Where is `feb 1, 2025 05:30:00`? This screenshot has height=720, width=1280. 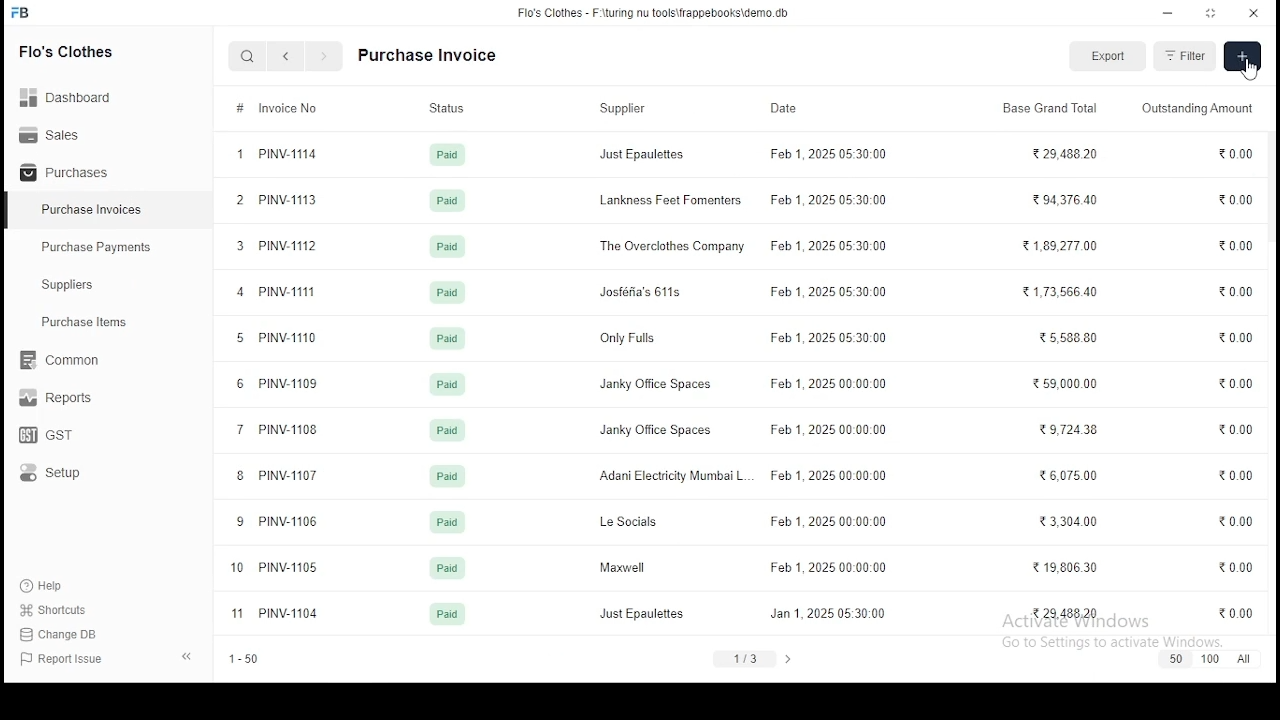 feb 1, 2025 05:30:00 is located at coordinates (832, 245).